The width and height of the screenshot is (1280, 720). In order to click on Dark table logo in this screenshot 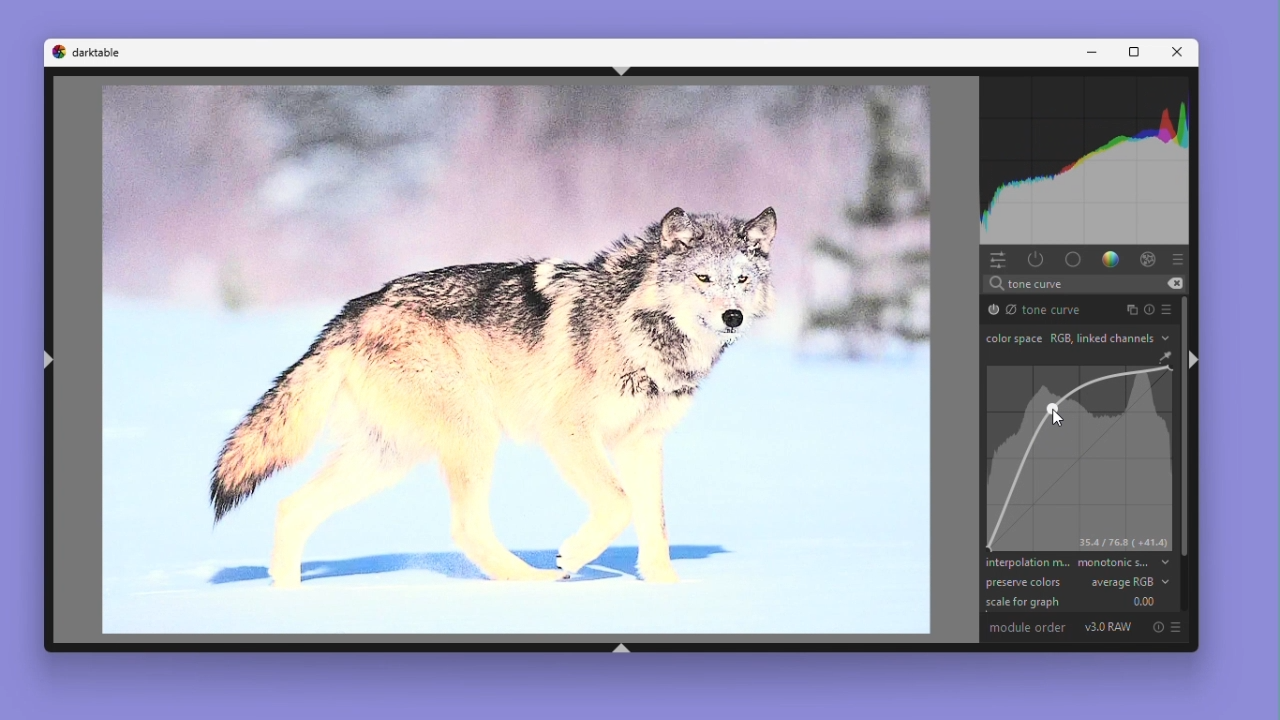, I will do `click(87, 52)`.